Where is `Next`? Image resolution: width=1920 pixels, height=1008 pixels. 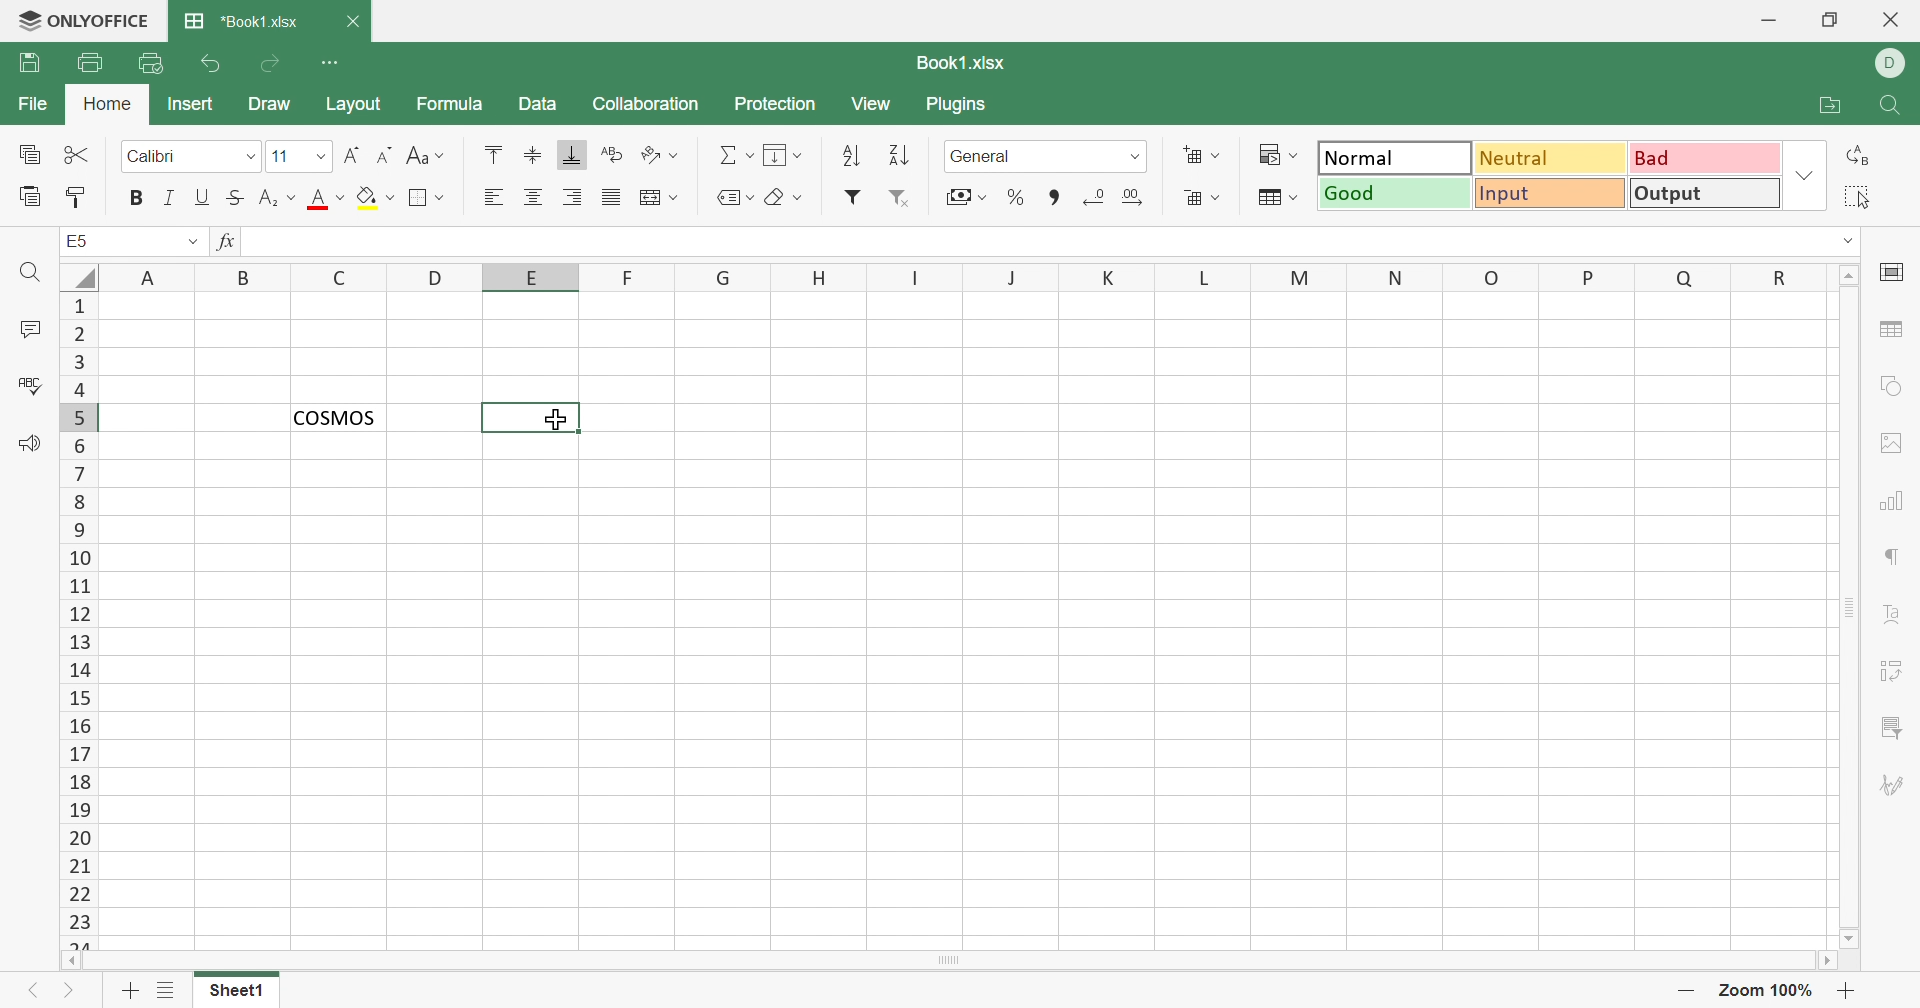 Next is located at coordinates (70, 994).